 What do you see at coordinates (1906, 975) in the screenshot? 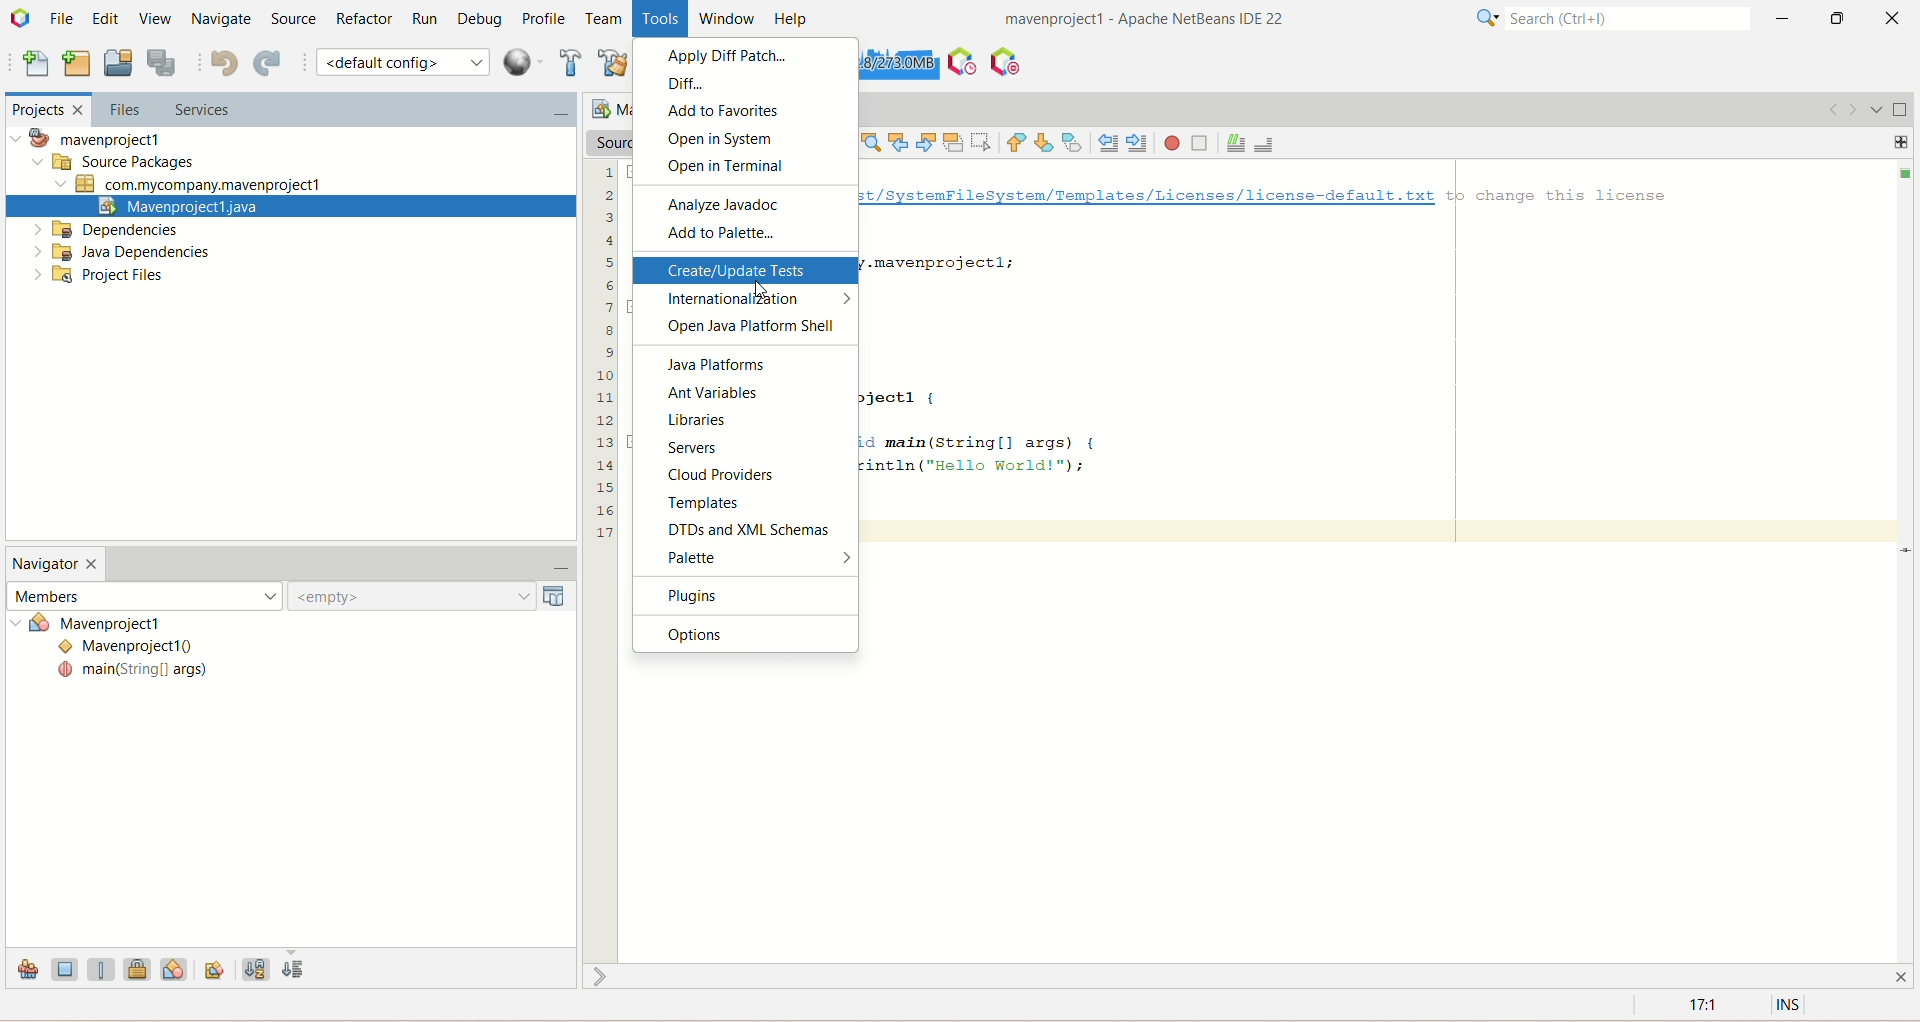
I see `close` at bounding box center [1906, 975].